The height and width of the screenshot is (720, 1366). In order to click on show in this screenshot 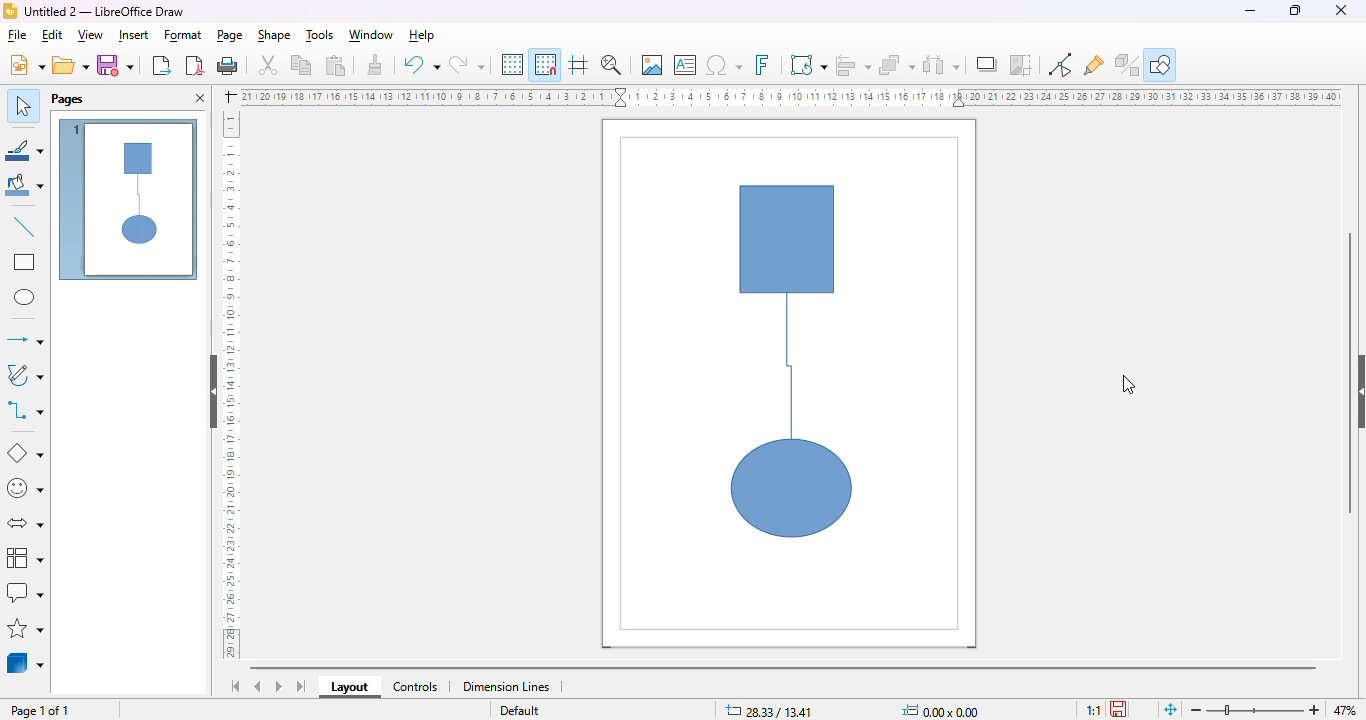, I will do `click(1357, 392)`.